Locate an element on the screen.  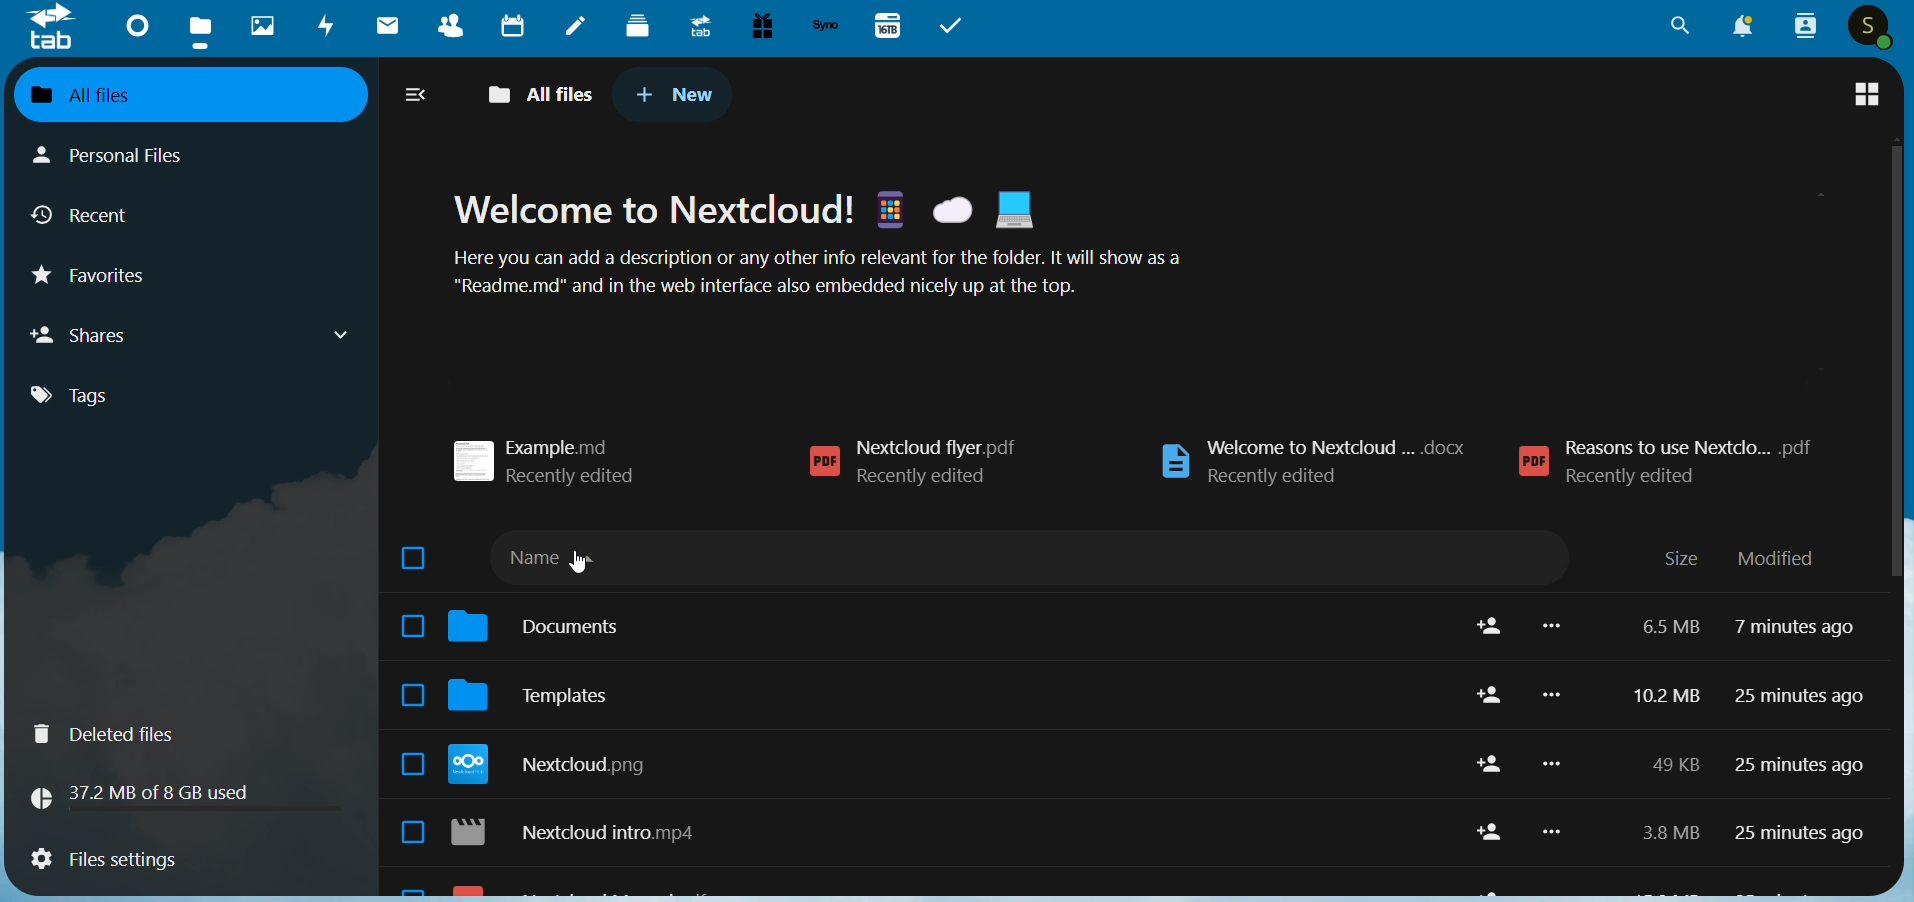
Activvity is located at coordinates (325, 26).